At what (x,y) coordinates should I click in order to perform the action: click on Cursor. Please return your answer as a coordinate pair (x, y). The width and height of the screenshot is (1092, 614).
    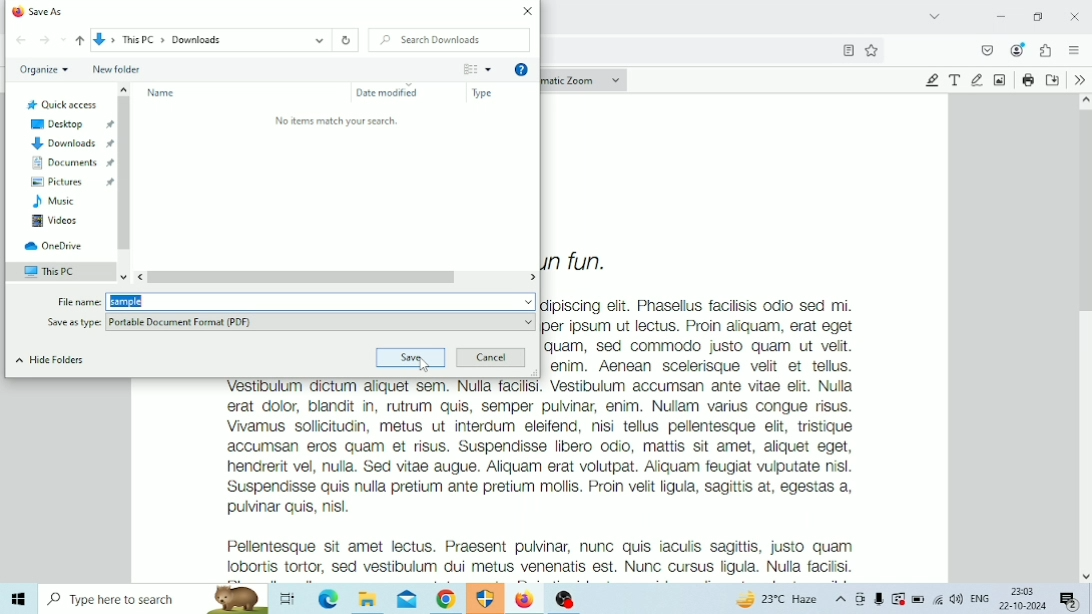
    Looking at the image, I should click on (425, 365).